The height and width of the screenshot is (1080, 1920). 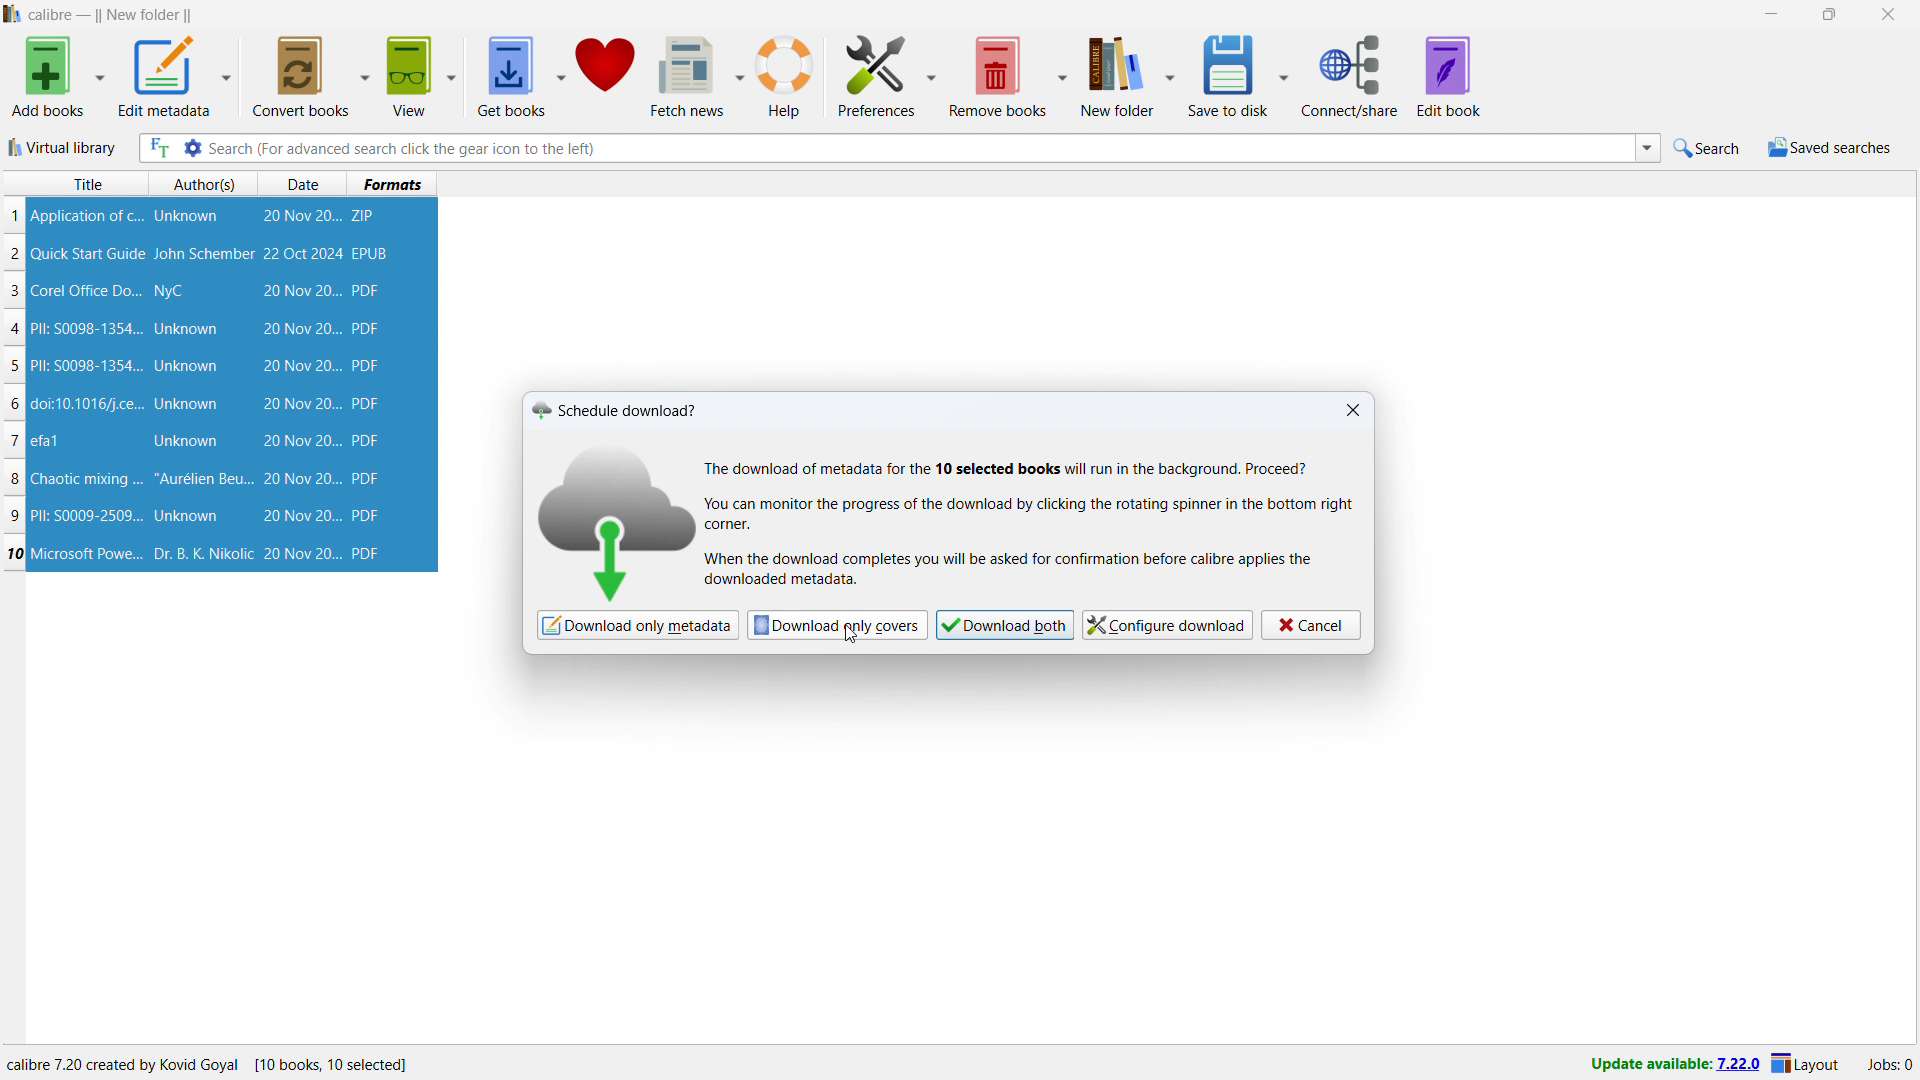 I want to click on configure download, so click(x=1169, y=624).